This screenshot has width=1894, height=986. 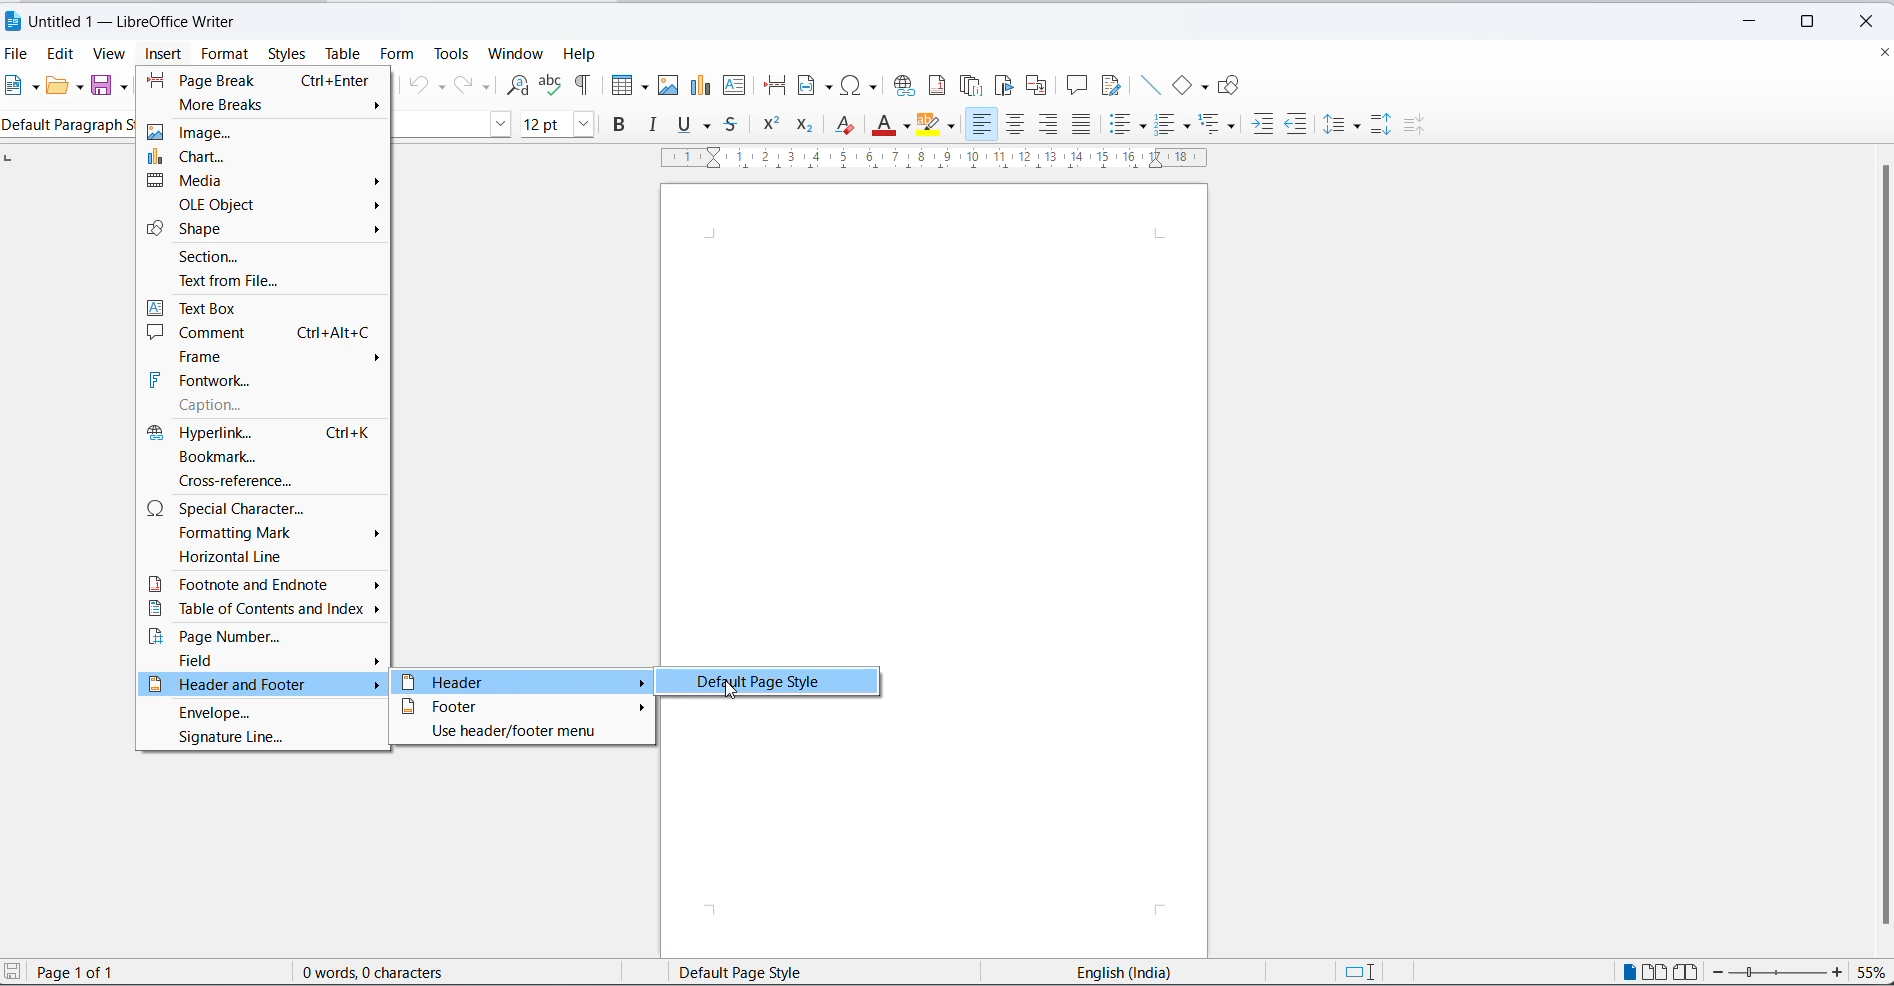 What do you see at coordinates (1221, 126) in the screenshot?
I see `select outline format` at bounding box center [1221, 126].